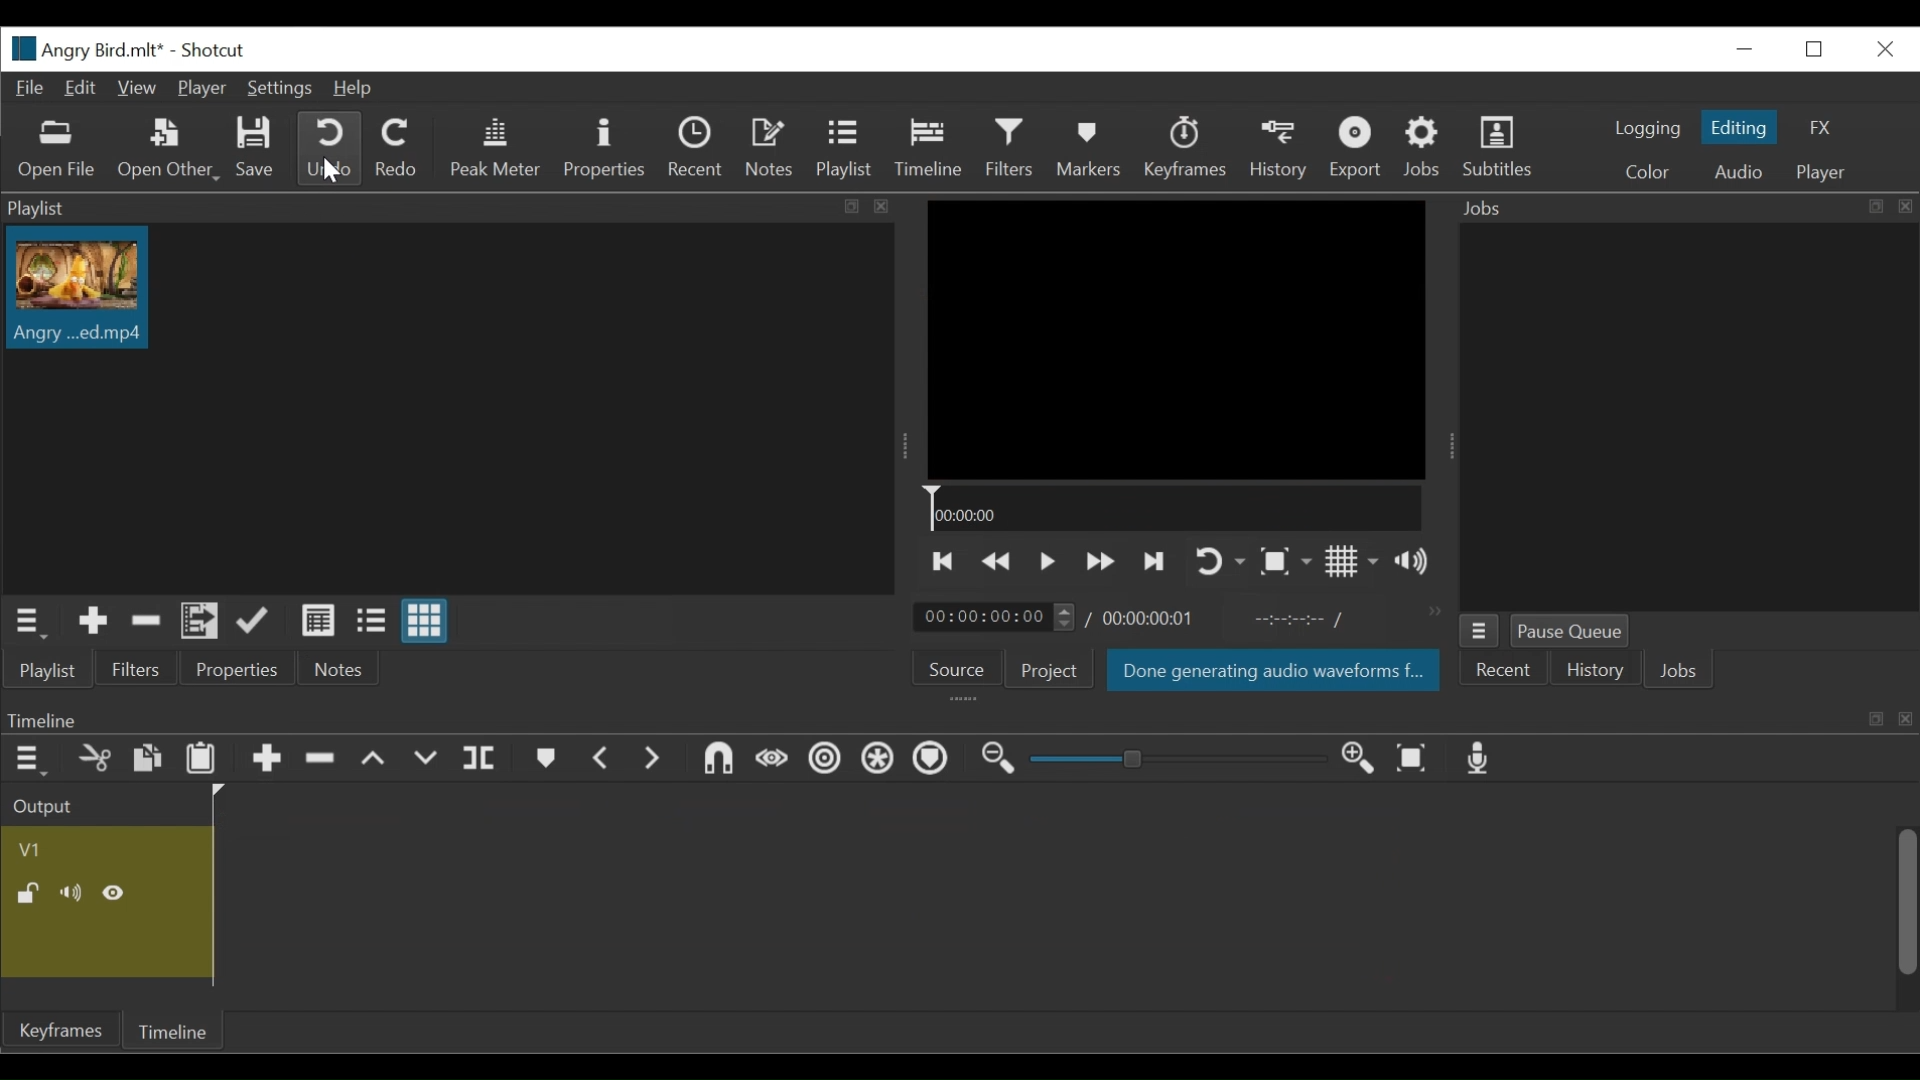  I want to click on Jobs, so click(1421, 147).